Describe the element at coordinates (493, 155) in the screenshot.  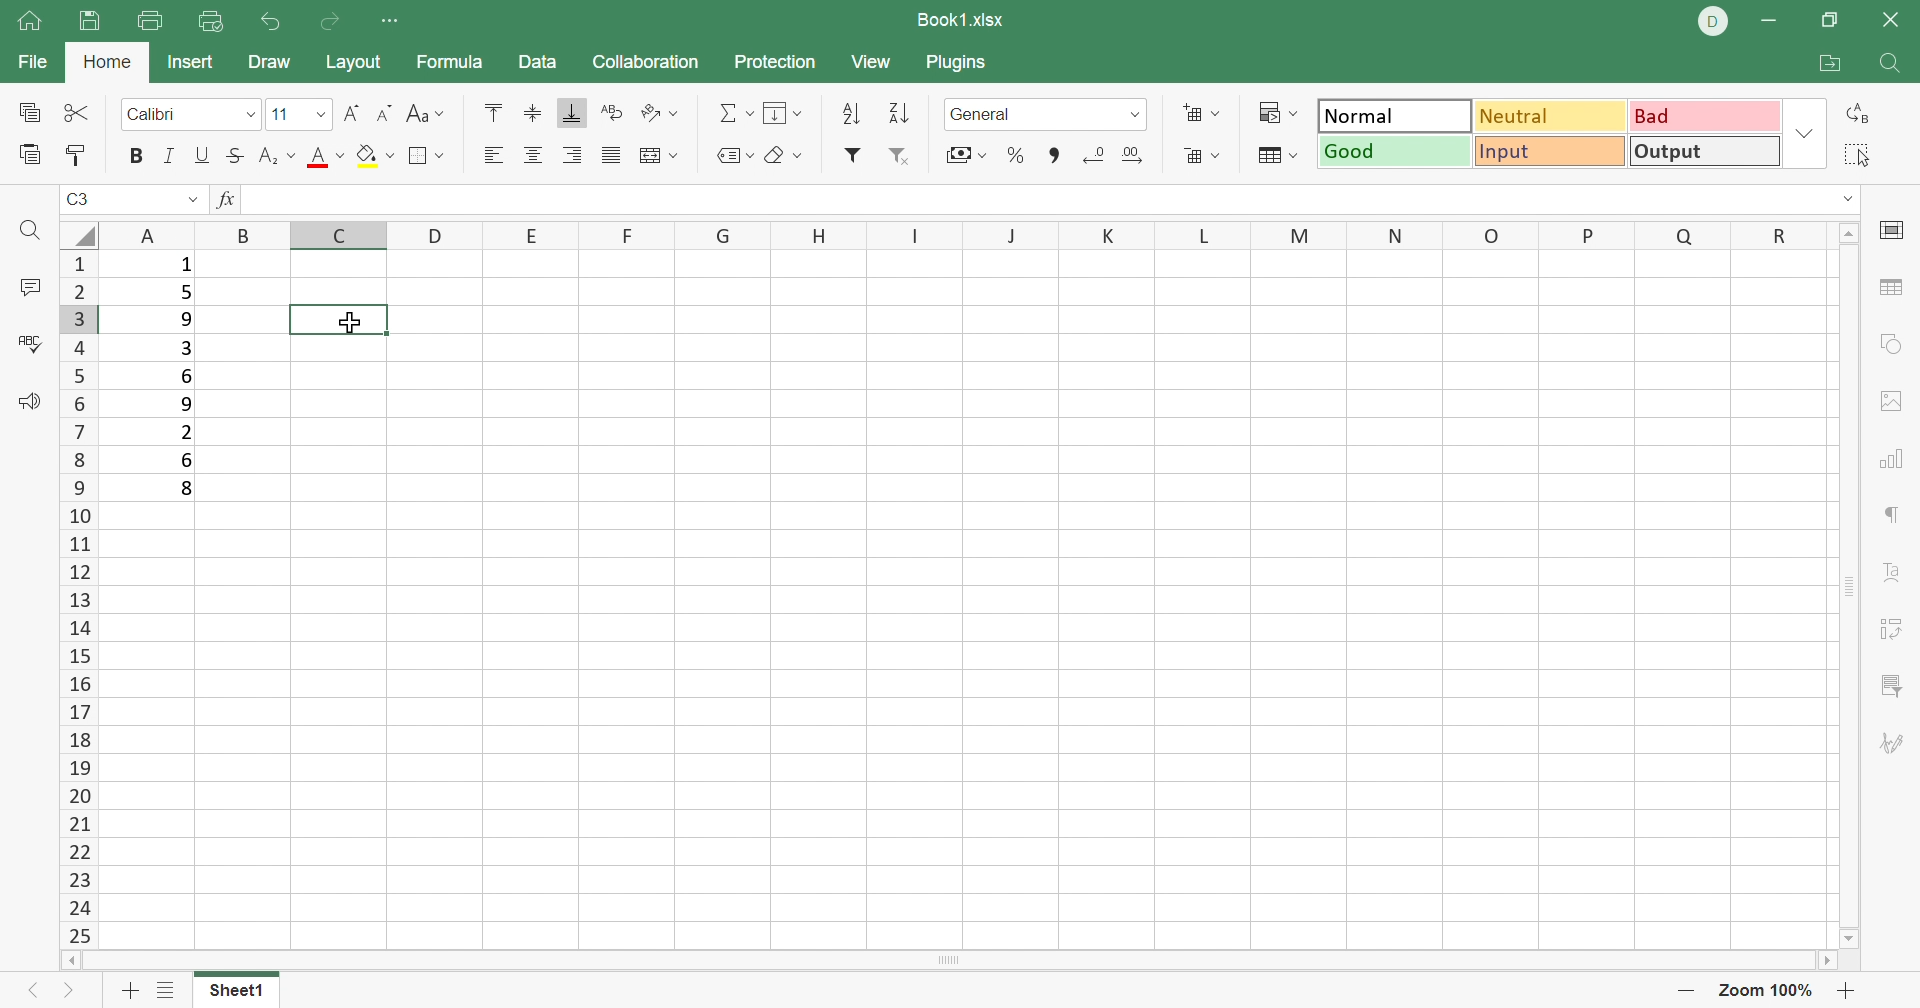
I see `Align Left` at that location.